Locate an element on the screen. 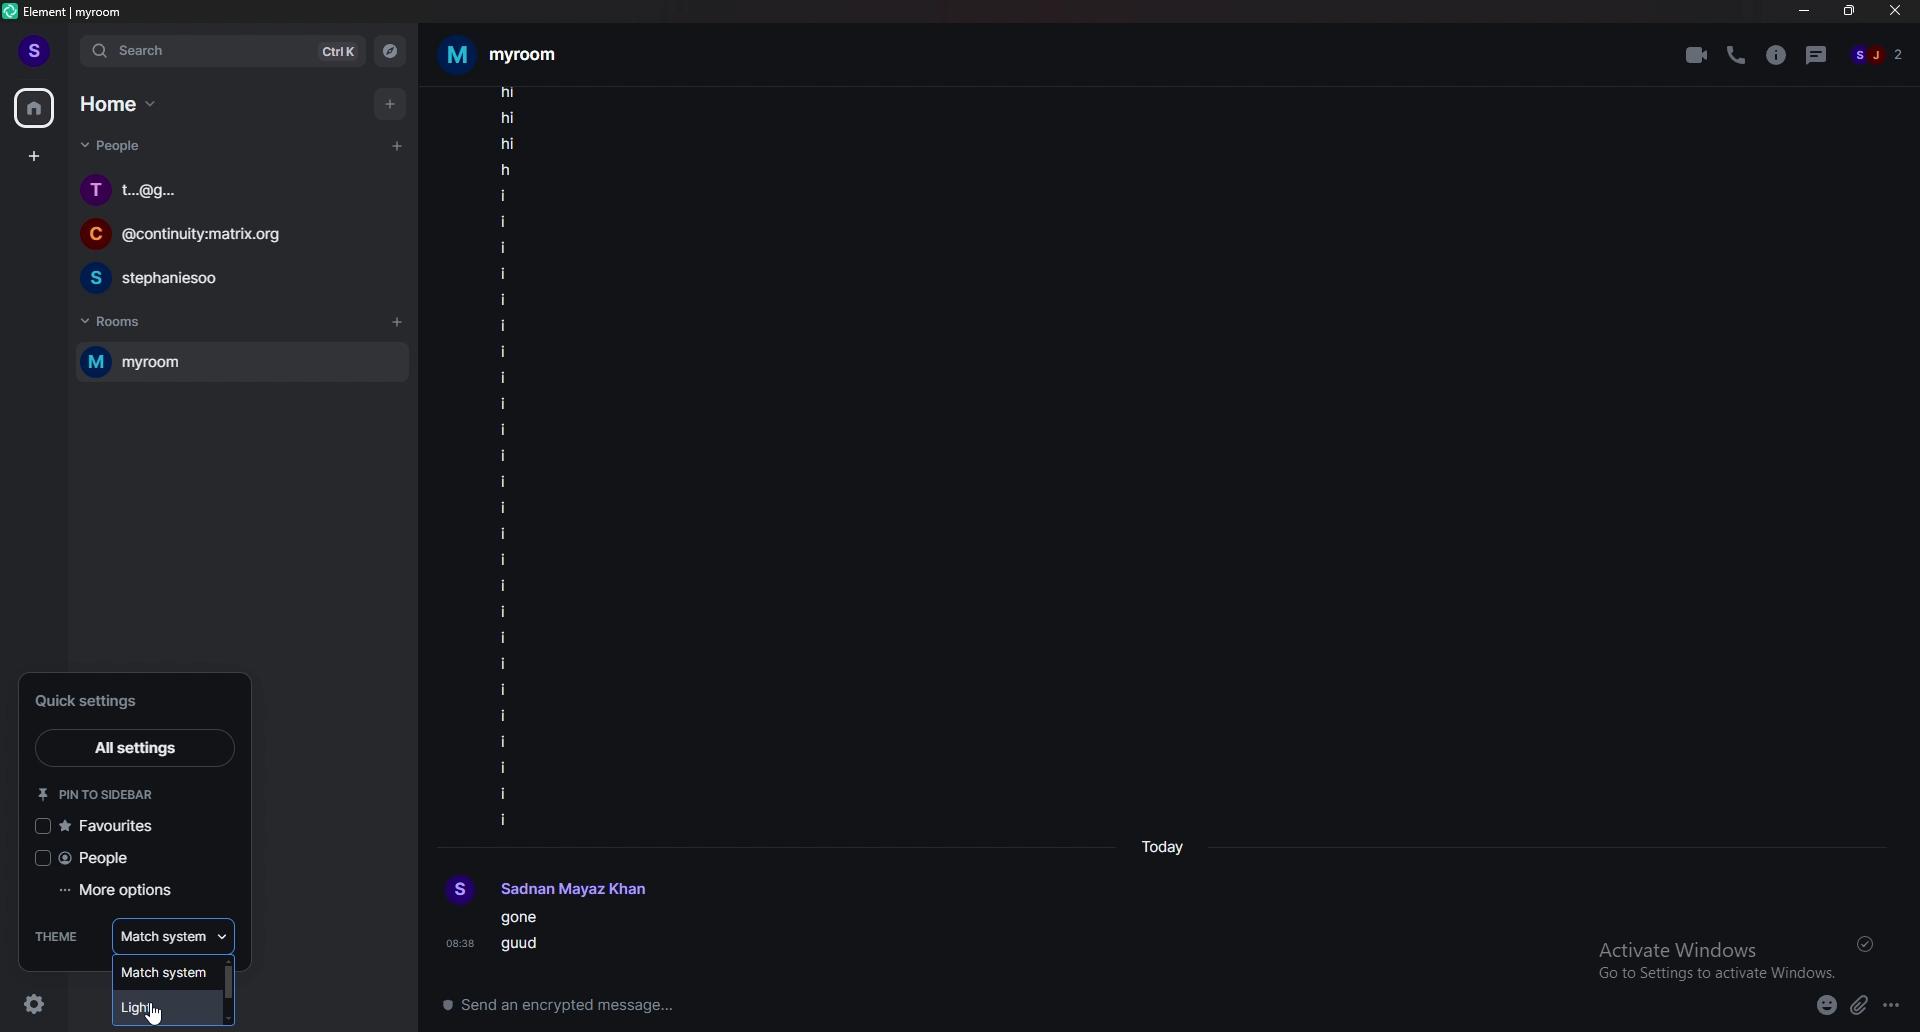  threads is located at coordinates (1817, 55).